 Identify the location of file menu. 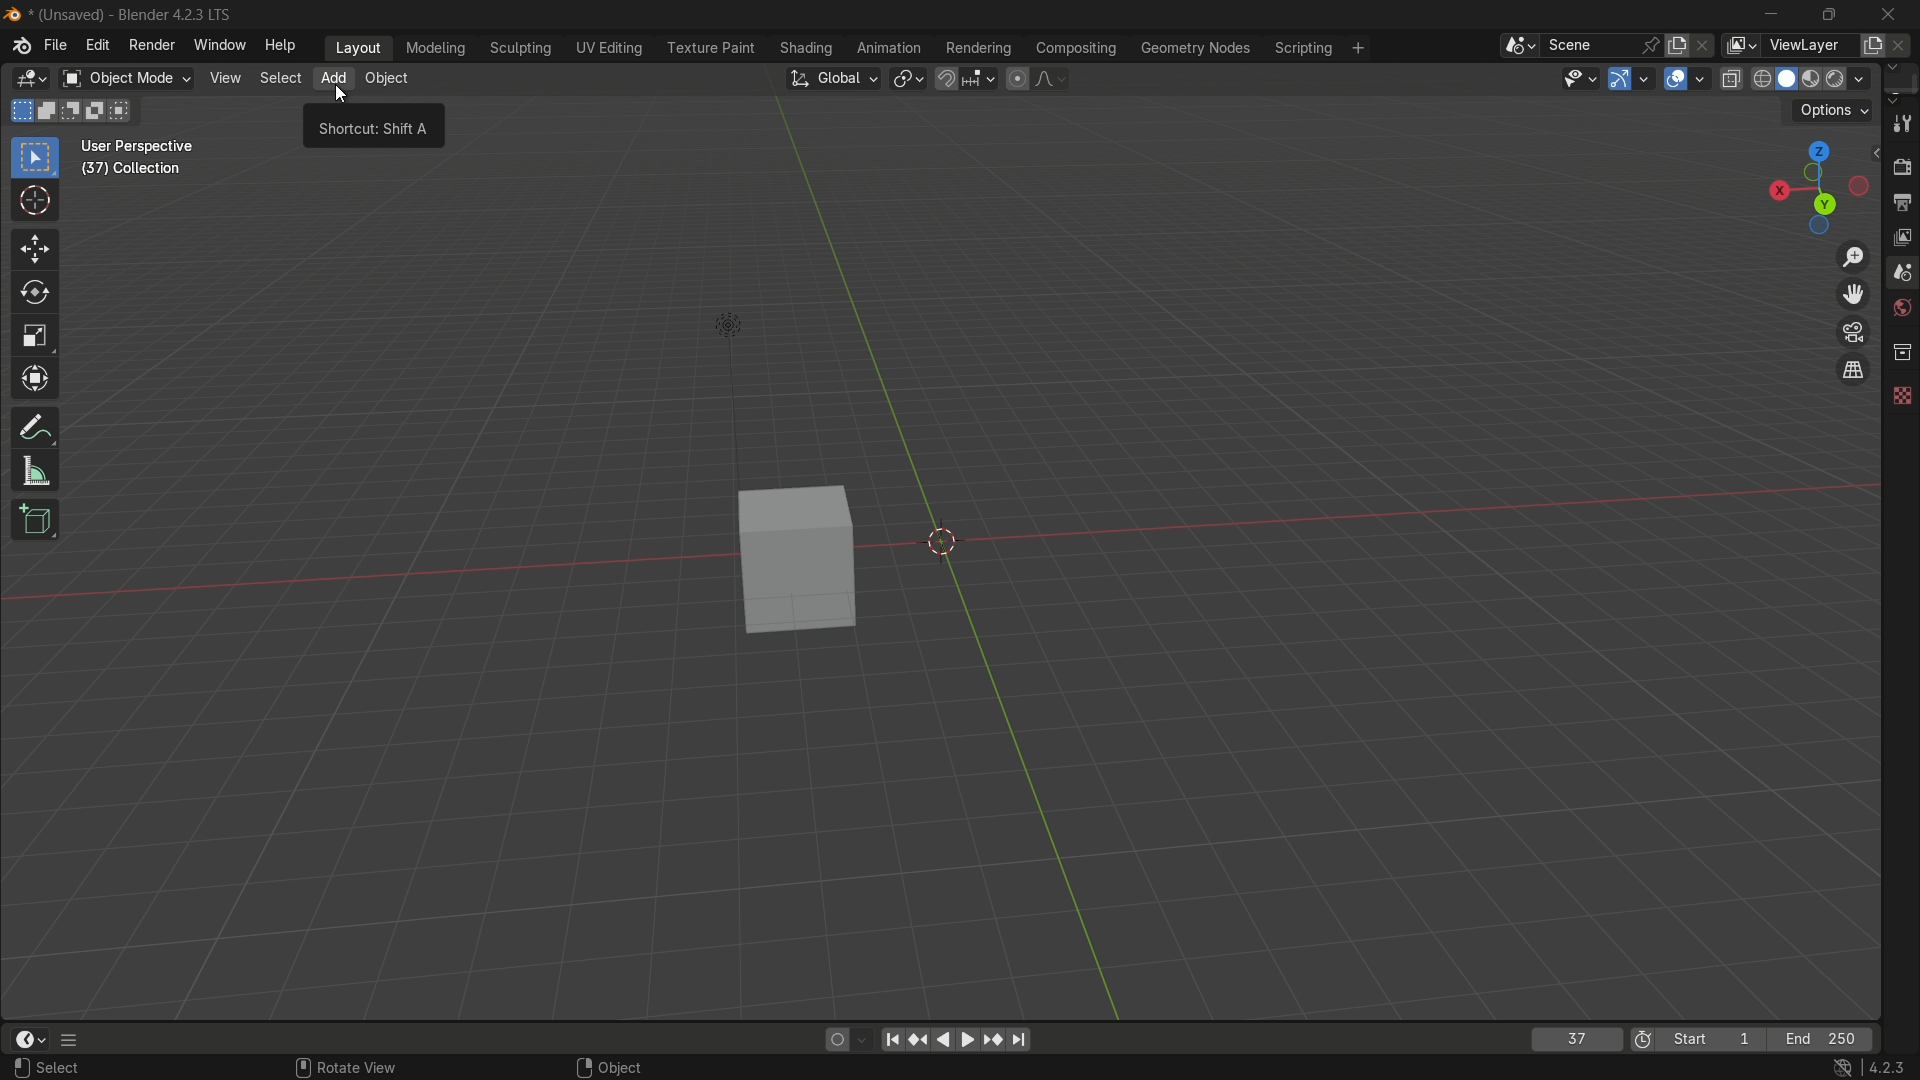
(53, 44).